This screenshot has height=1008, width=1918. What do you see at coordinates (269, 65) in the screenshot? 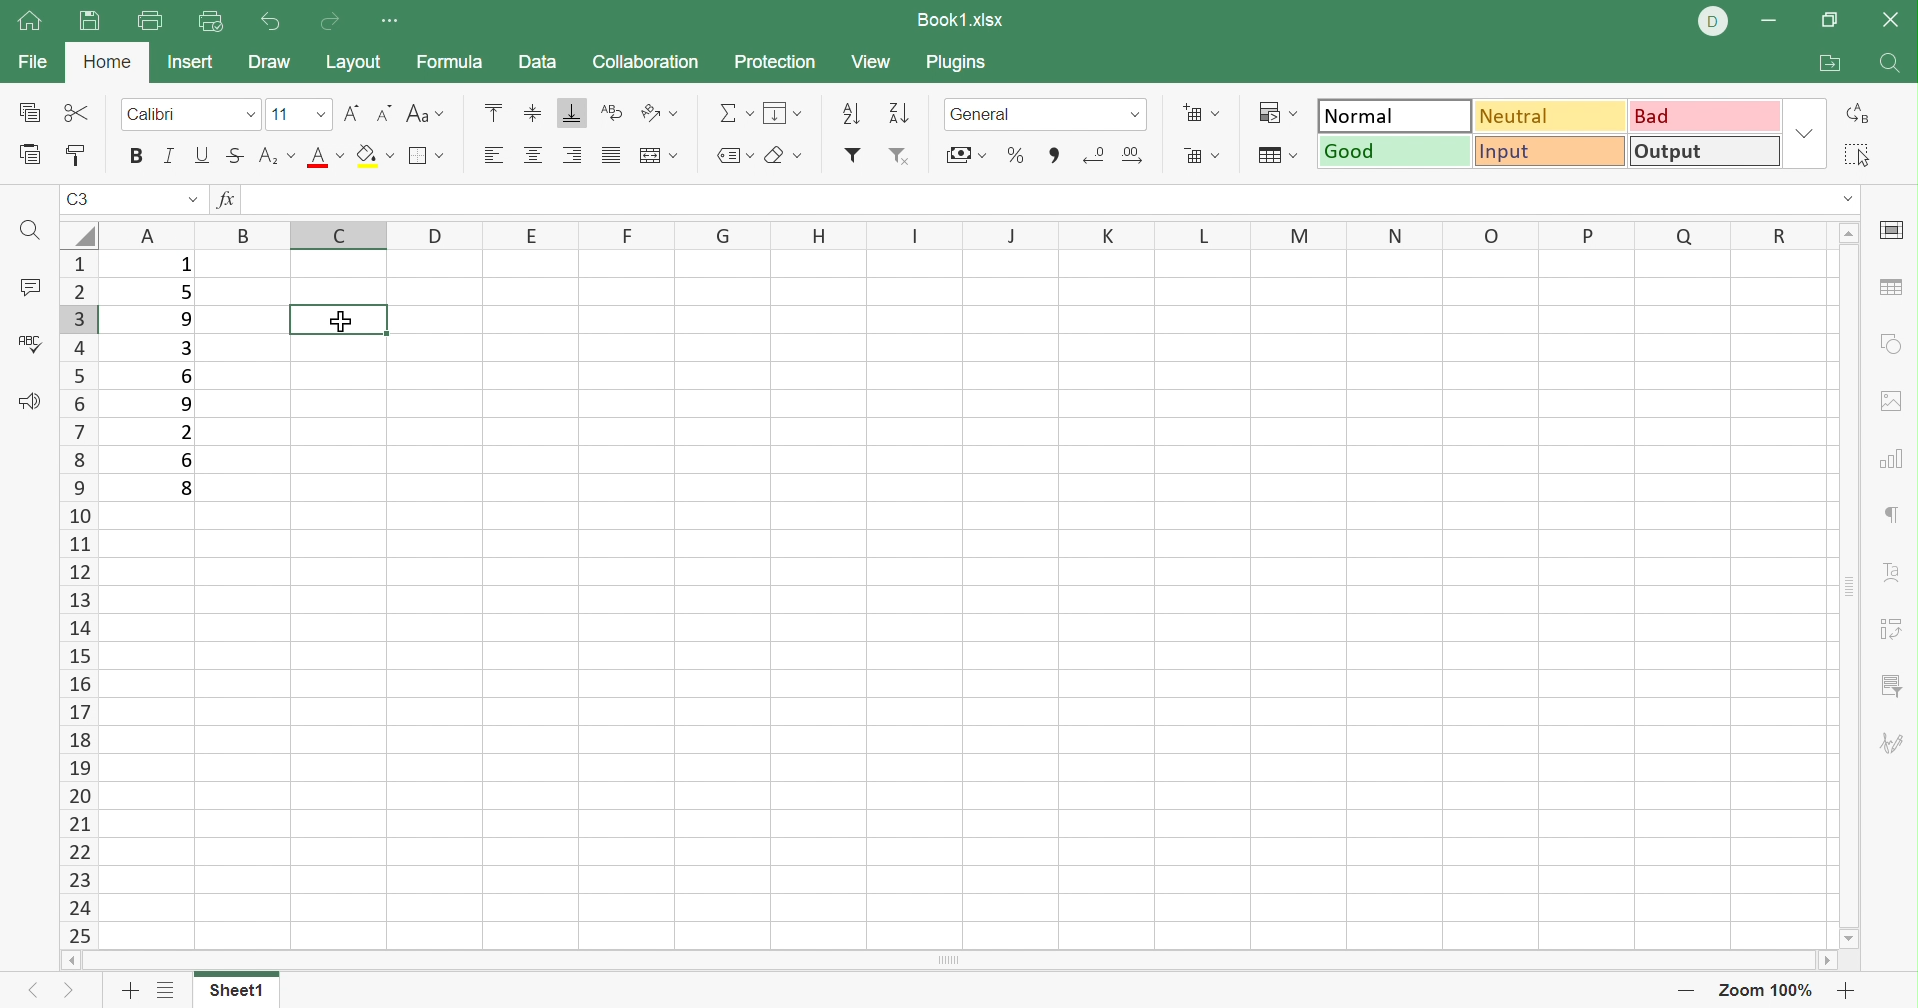
I see `Draw` at bounding box center [269, 65].